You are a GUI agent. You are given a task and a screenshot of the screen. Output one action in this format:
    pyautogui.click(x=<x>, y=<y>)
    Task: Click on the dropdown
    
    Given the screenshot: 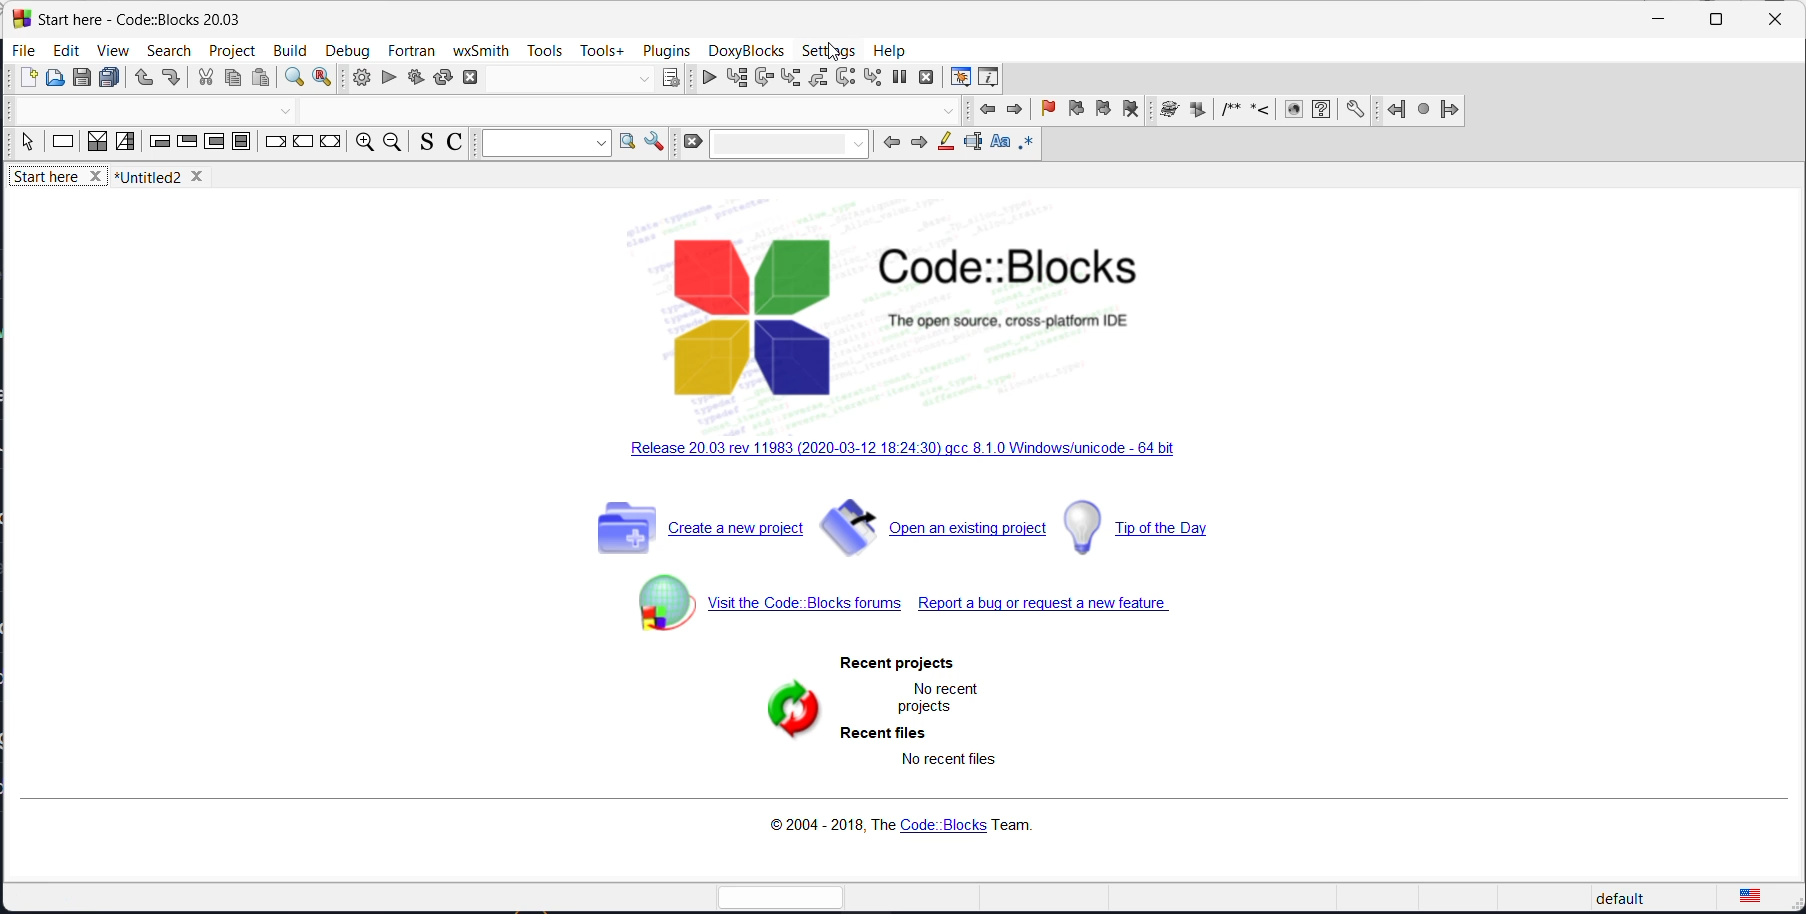 What is the action you would take?
    pyautogui.click(x=948, y=112)
    